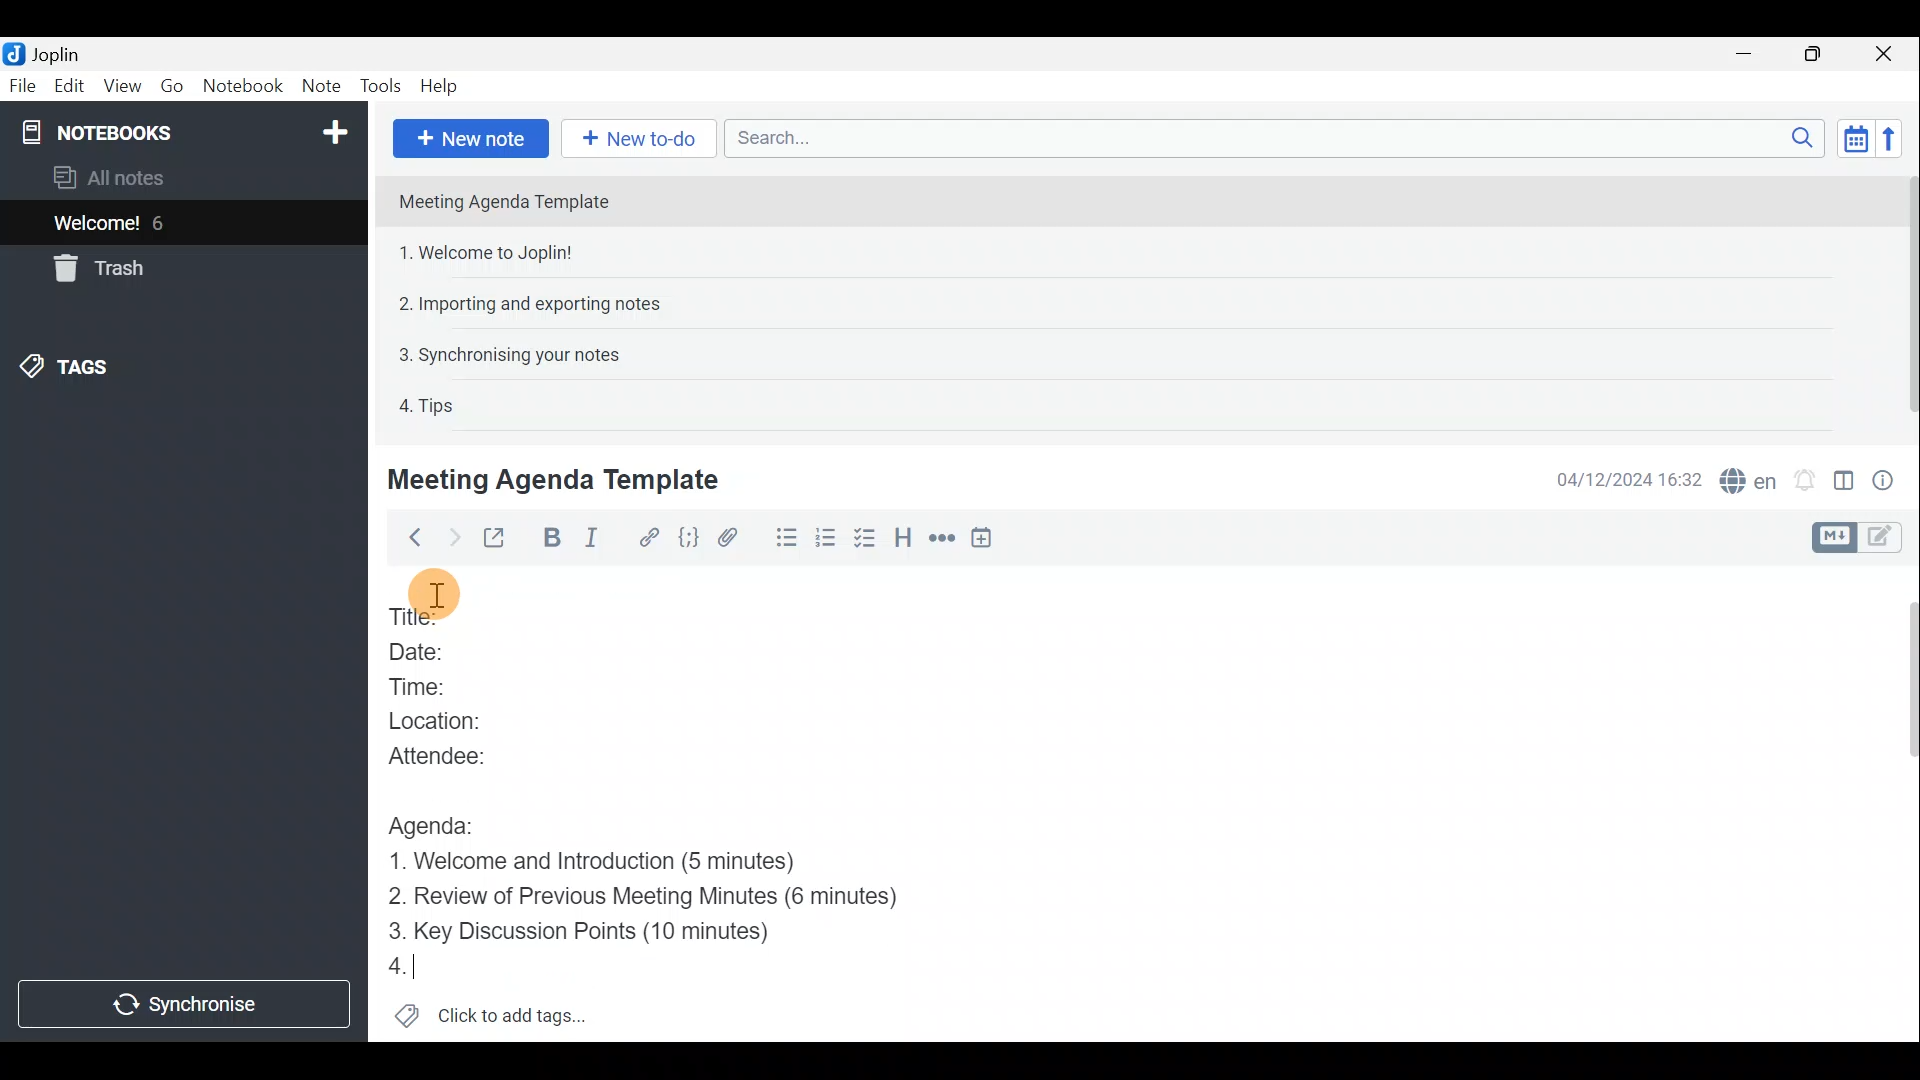  Describe the element at coordinates (492, 252) in the screenshot. I see `1. Welcome to Joplin!` at that location.